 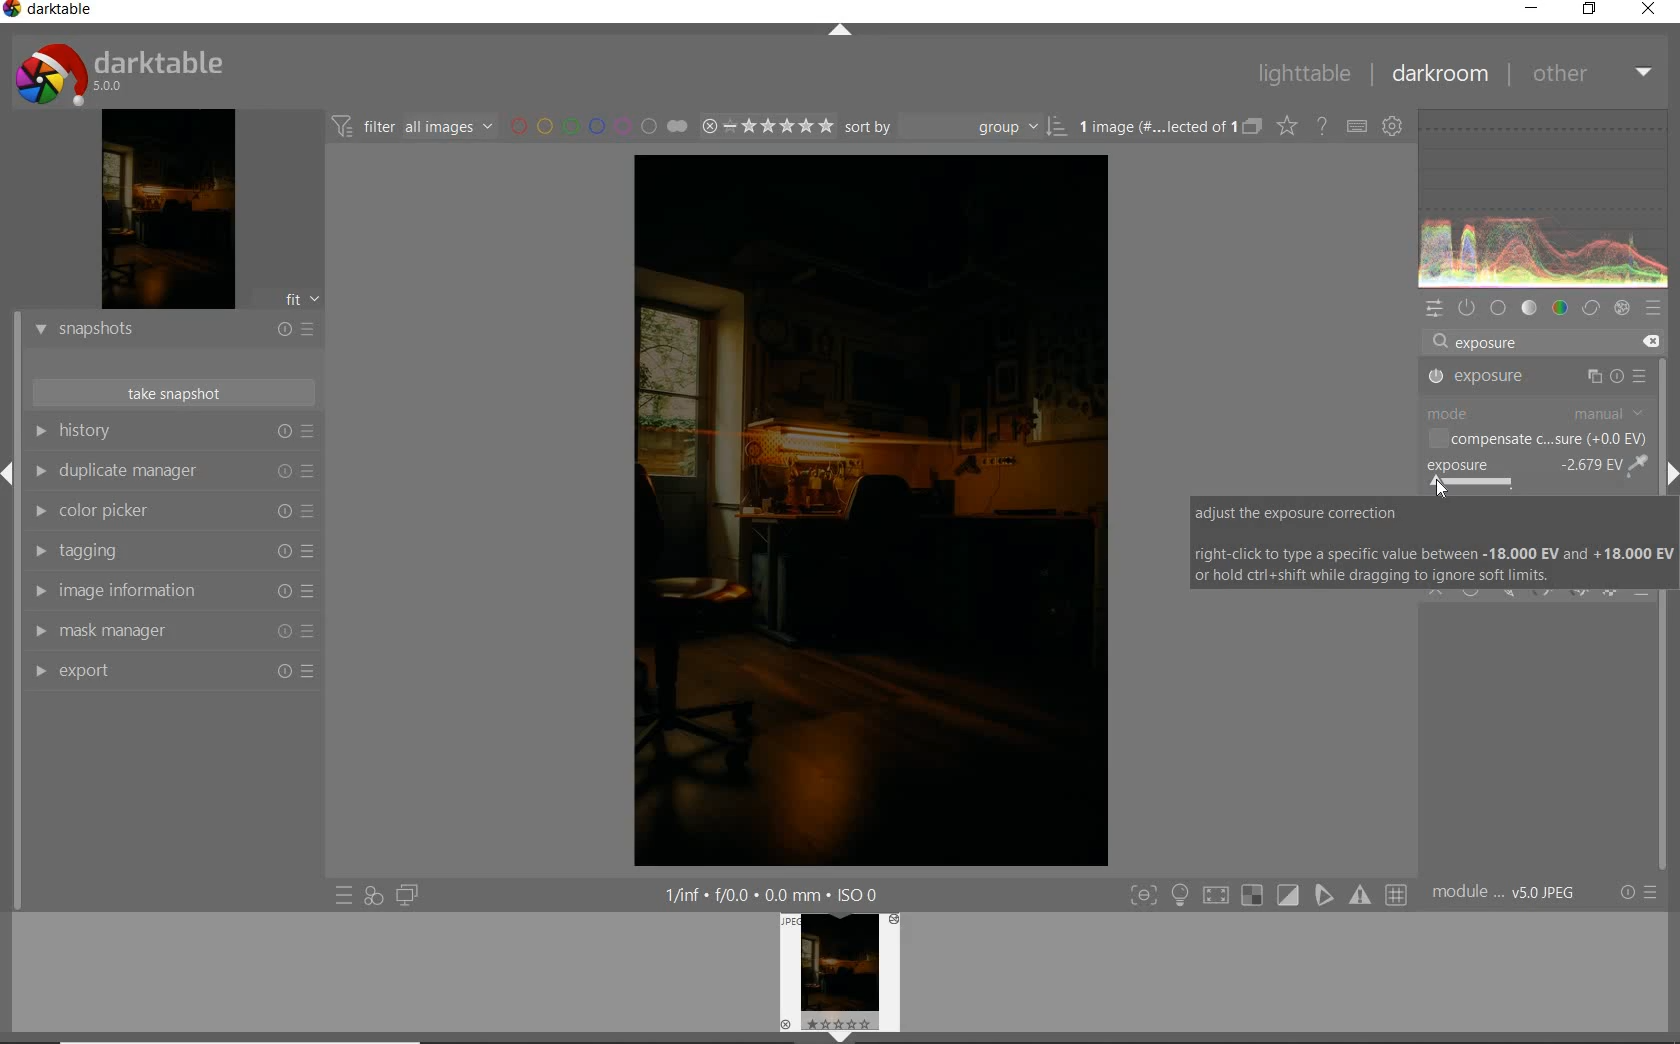 I want to click on exposure, so click(x=1484, y=340).